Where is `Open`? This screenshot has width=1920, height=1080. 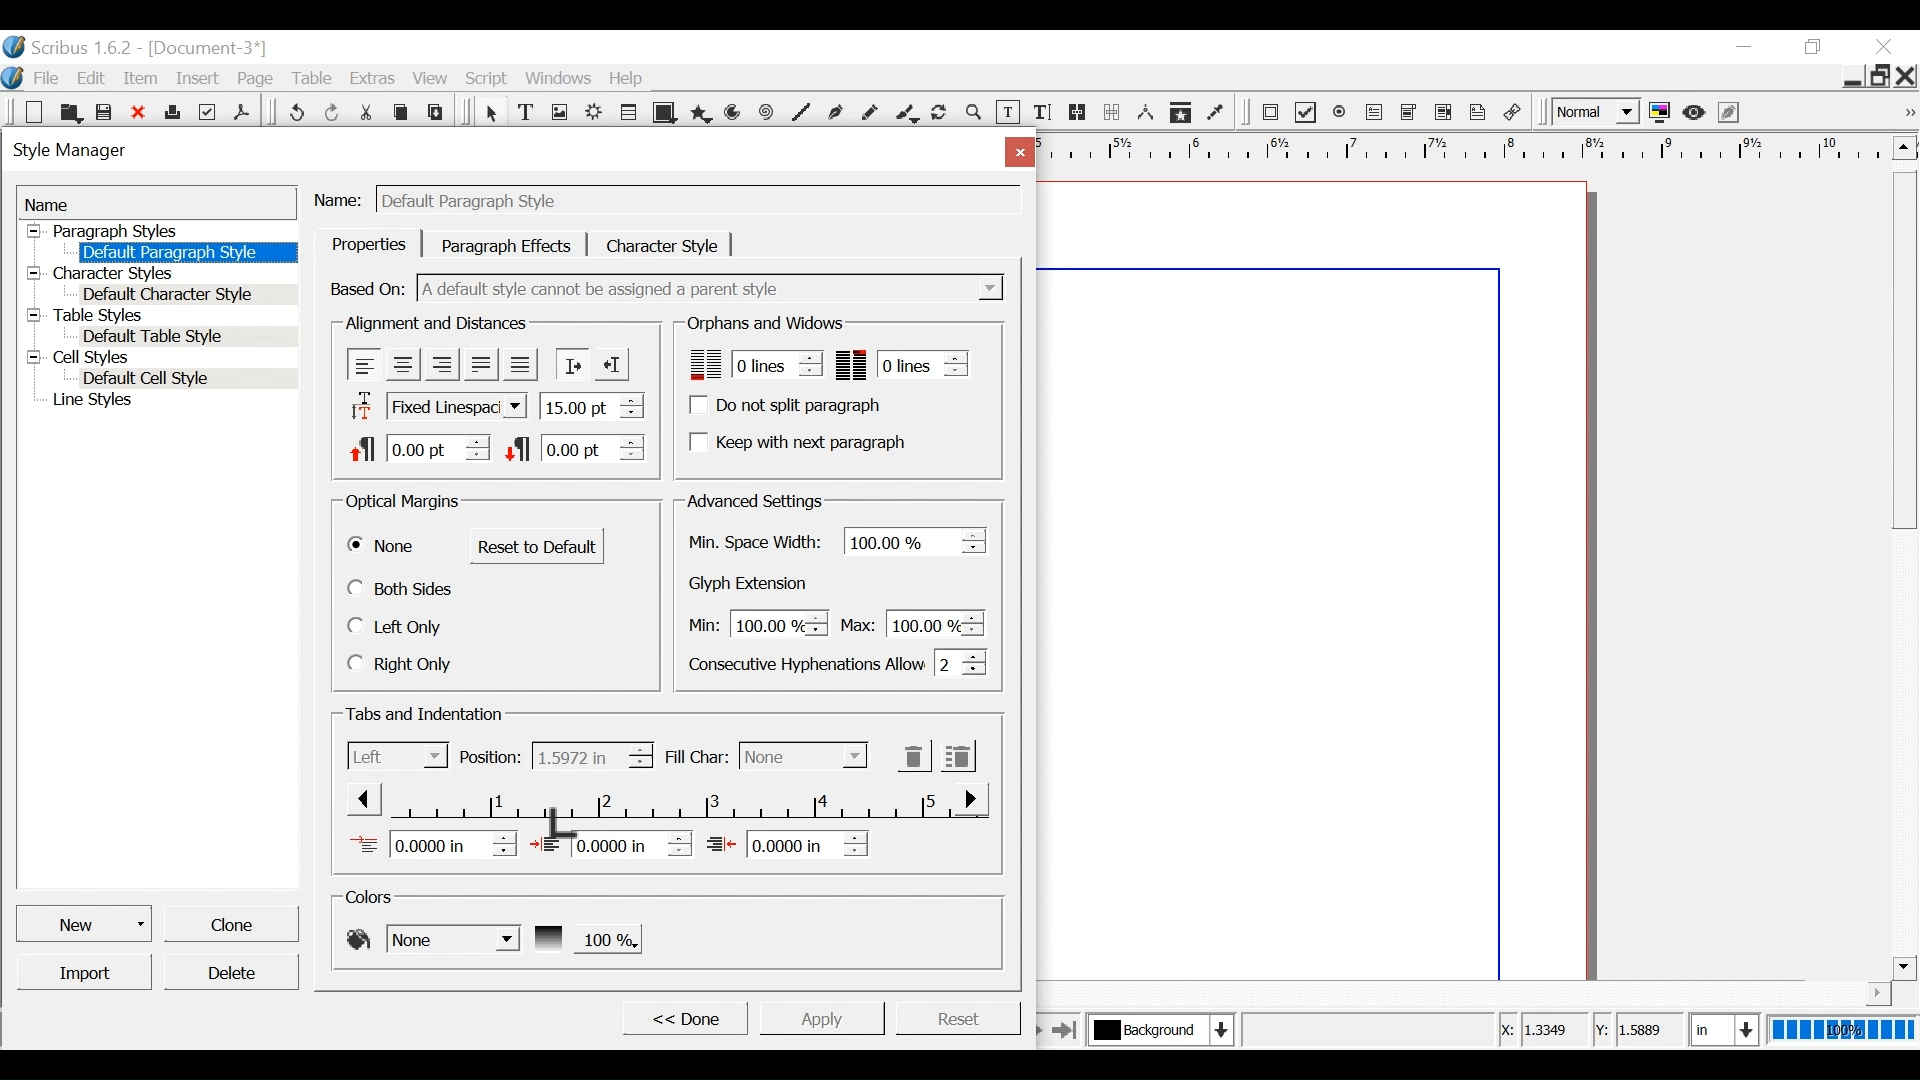
Open is located at coordinates (69, 112).